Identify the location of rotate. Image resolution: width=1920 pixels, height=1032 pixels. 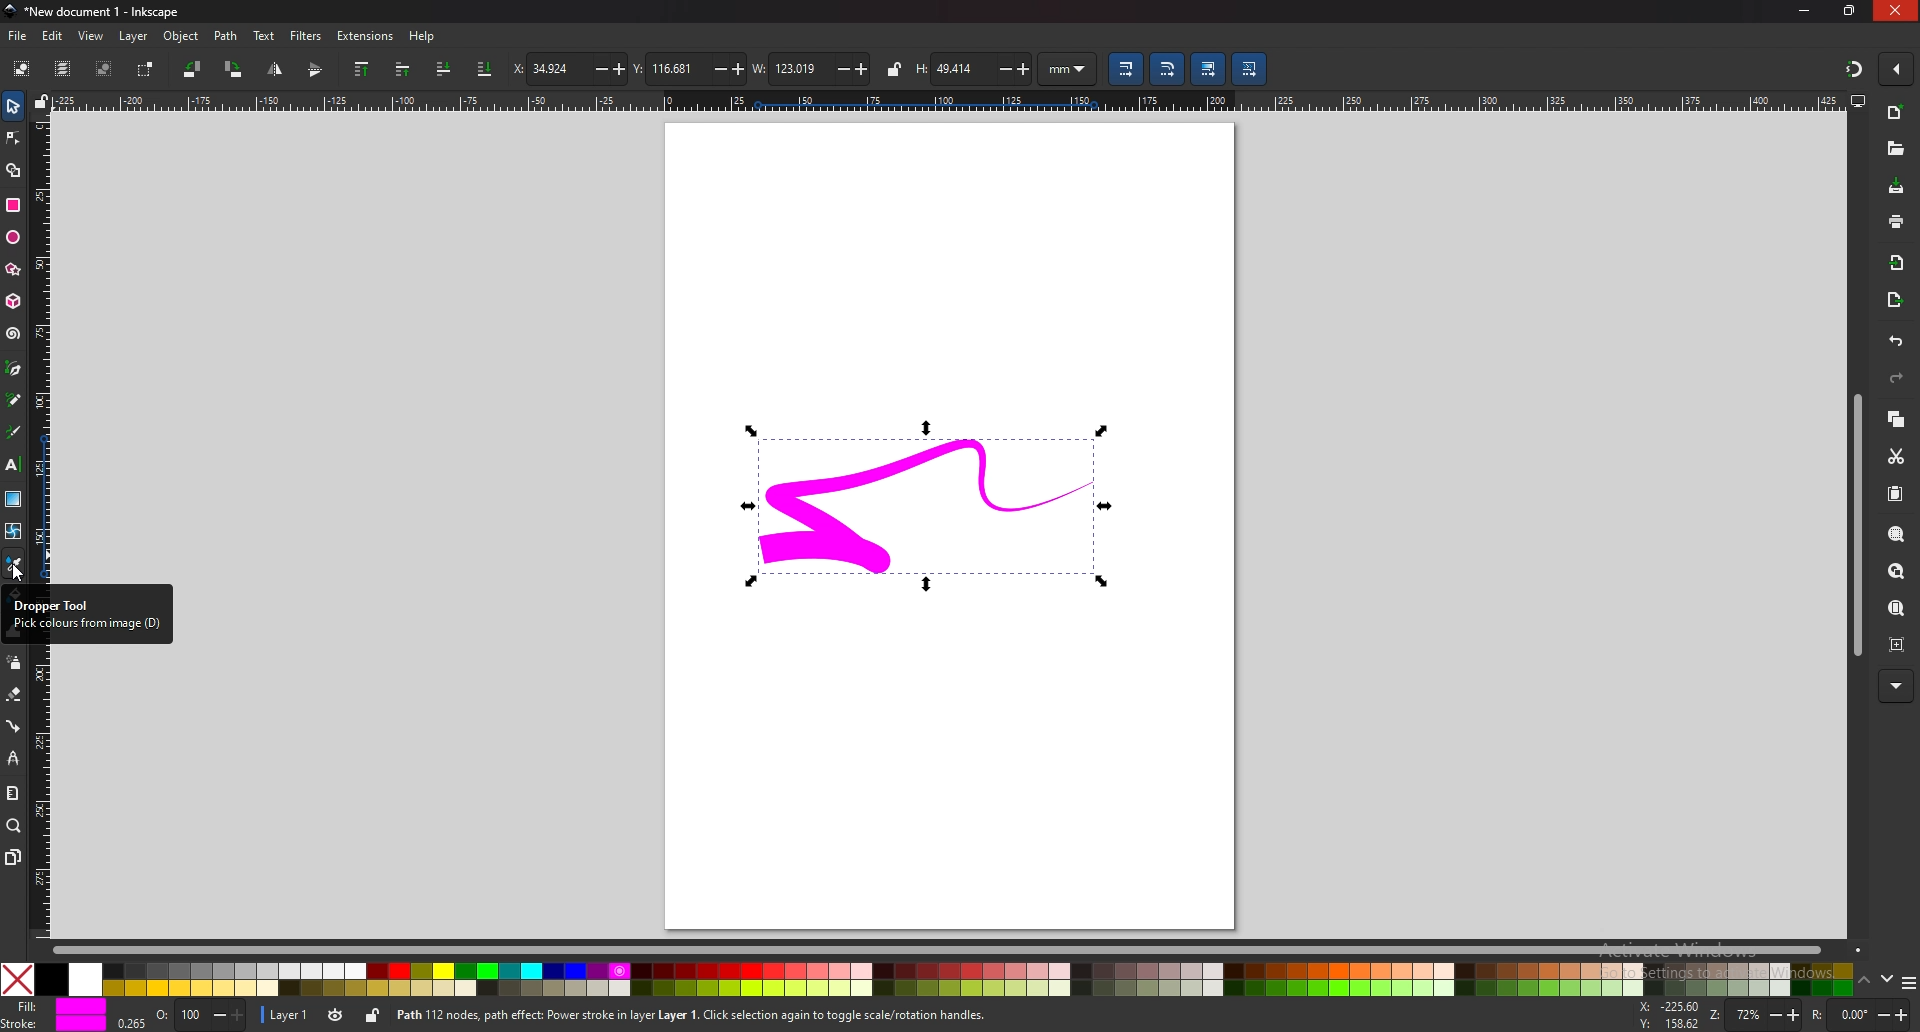
(1857, 1013).